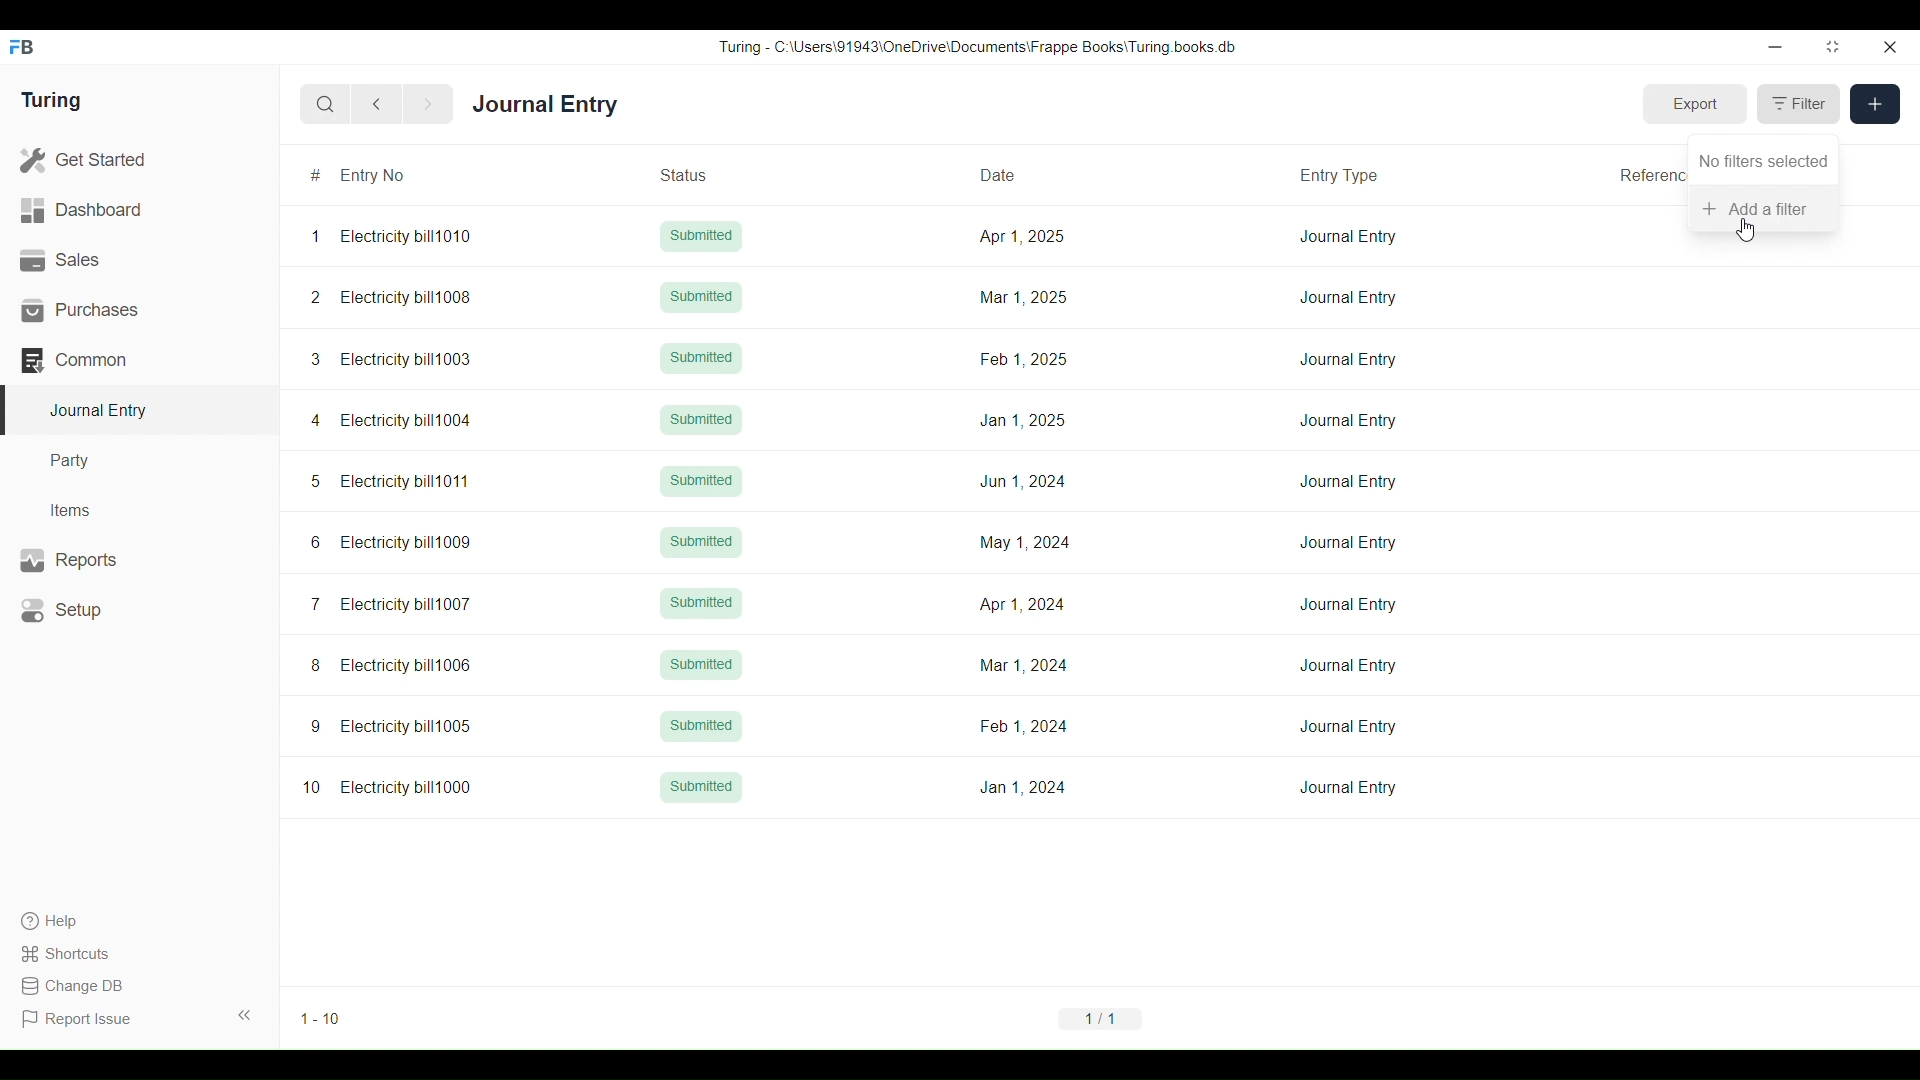 The image size is (1920, 1080). I want to click on Submitted, so click(702, 543).